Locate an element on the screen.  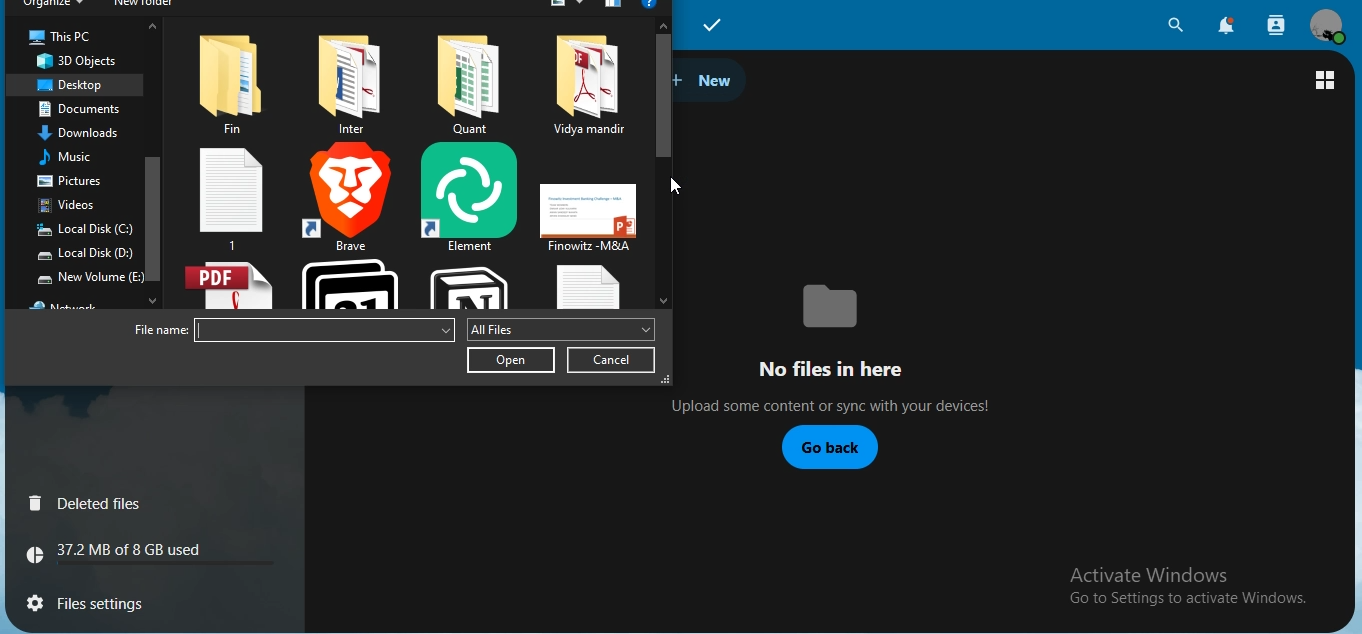
ppt is located at coordinates (587, 217).